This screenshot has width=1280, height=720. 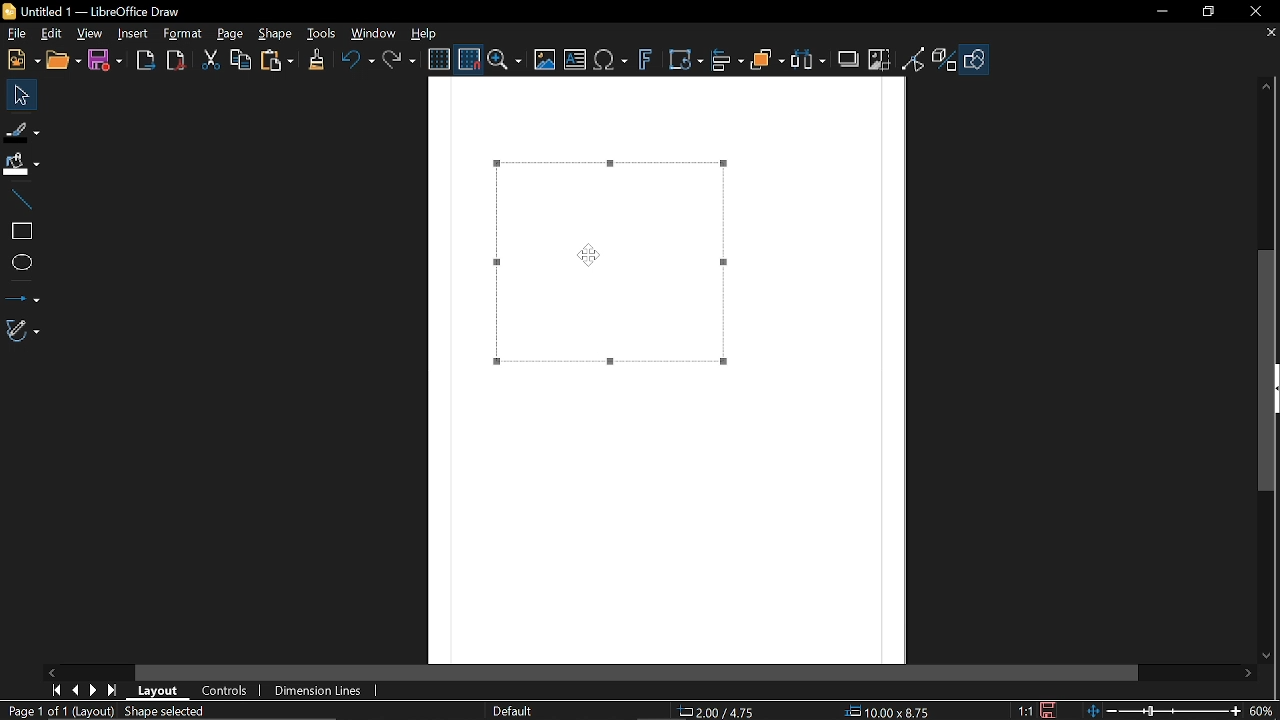 I want to click on close, so click(x=1255, y=12).